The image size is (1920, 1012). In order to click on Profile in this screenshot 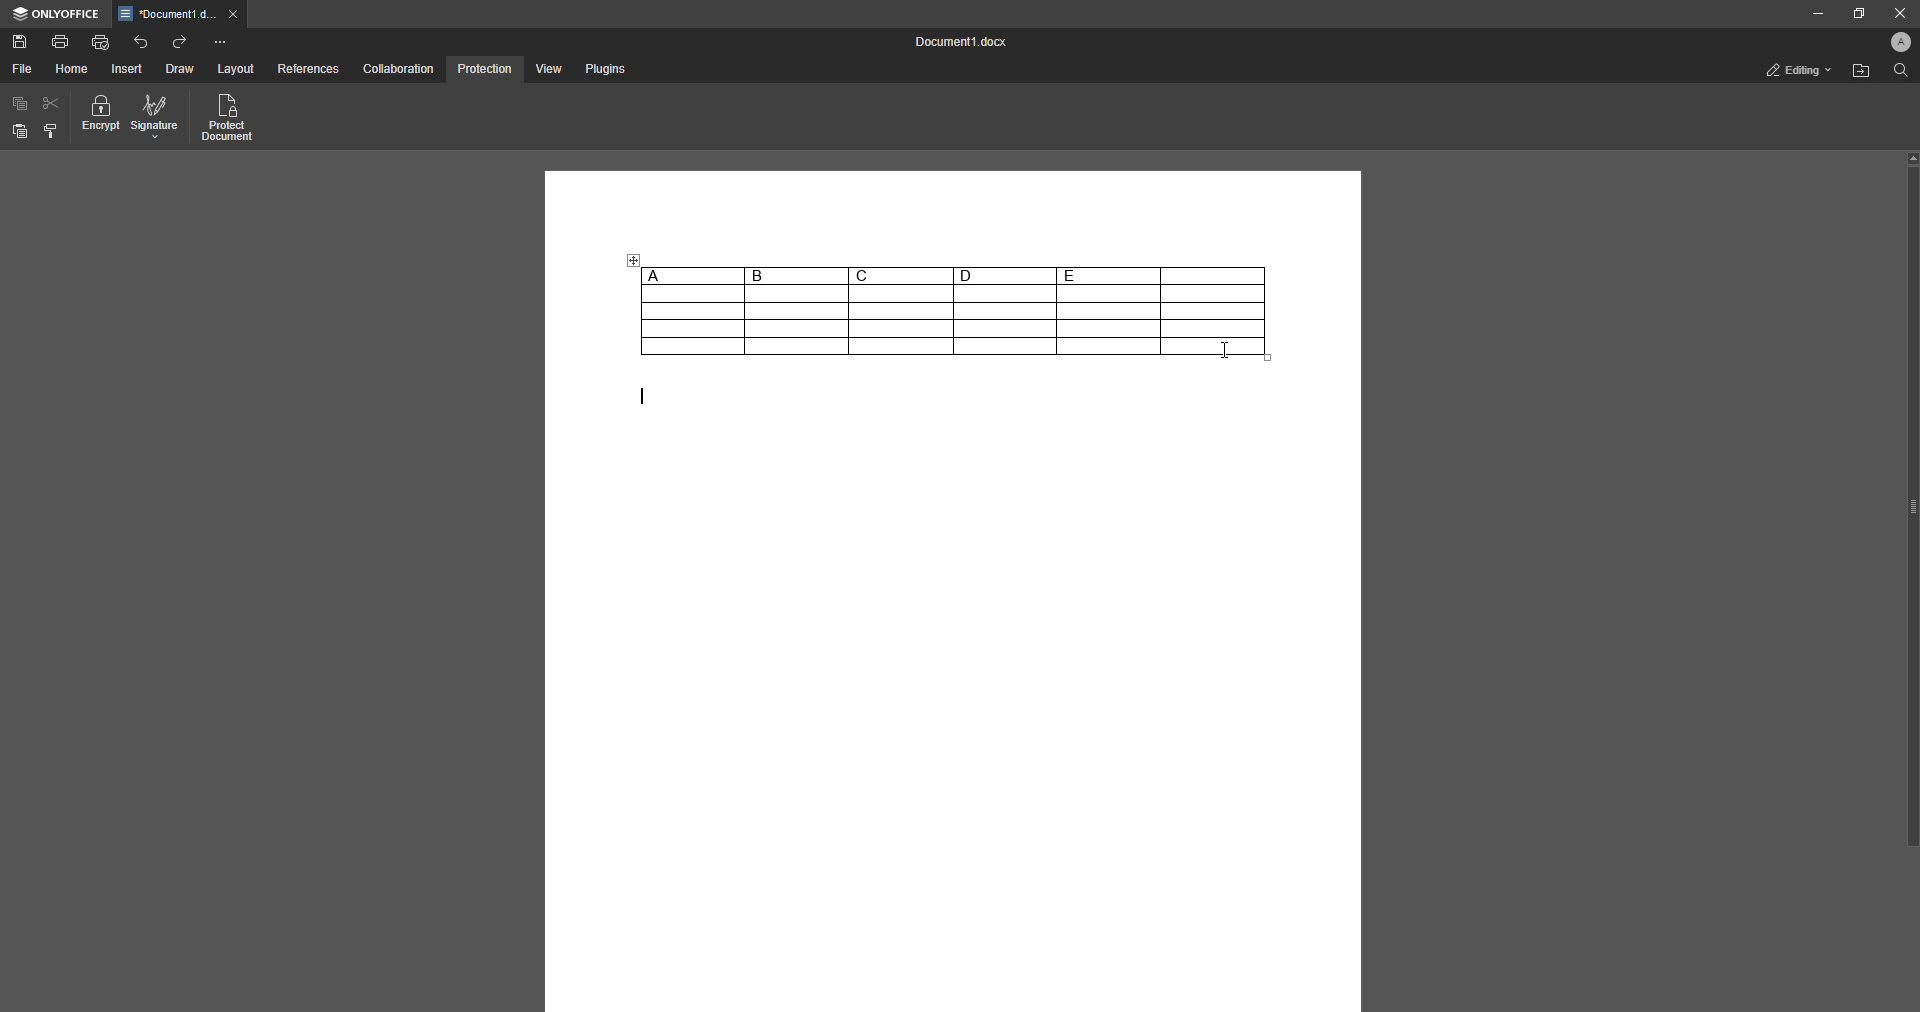, I will do `click(1896, 44)`.